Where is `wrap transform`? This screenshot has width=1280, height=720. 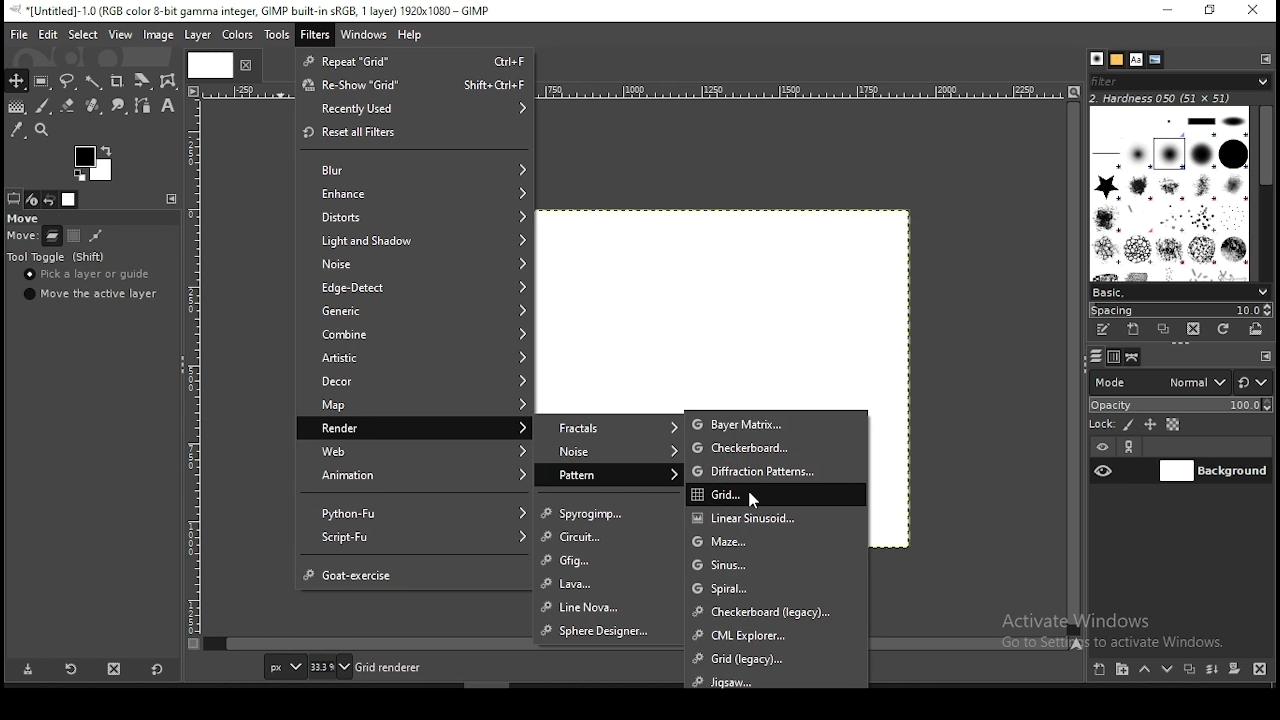 wrap transform is located at coordinates (168, 80).